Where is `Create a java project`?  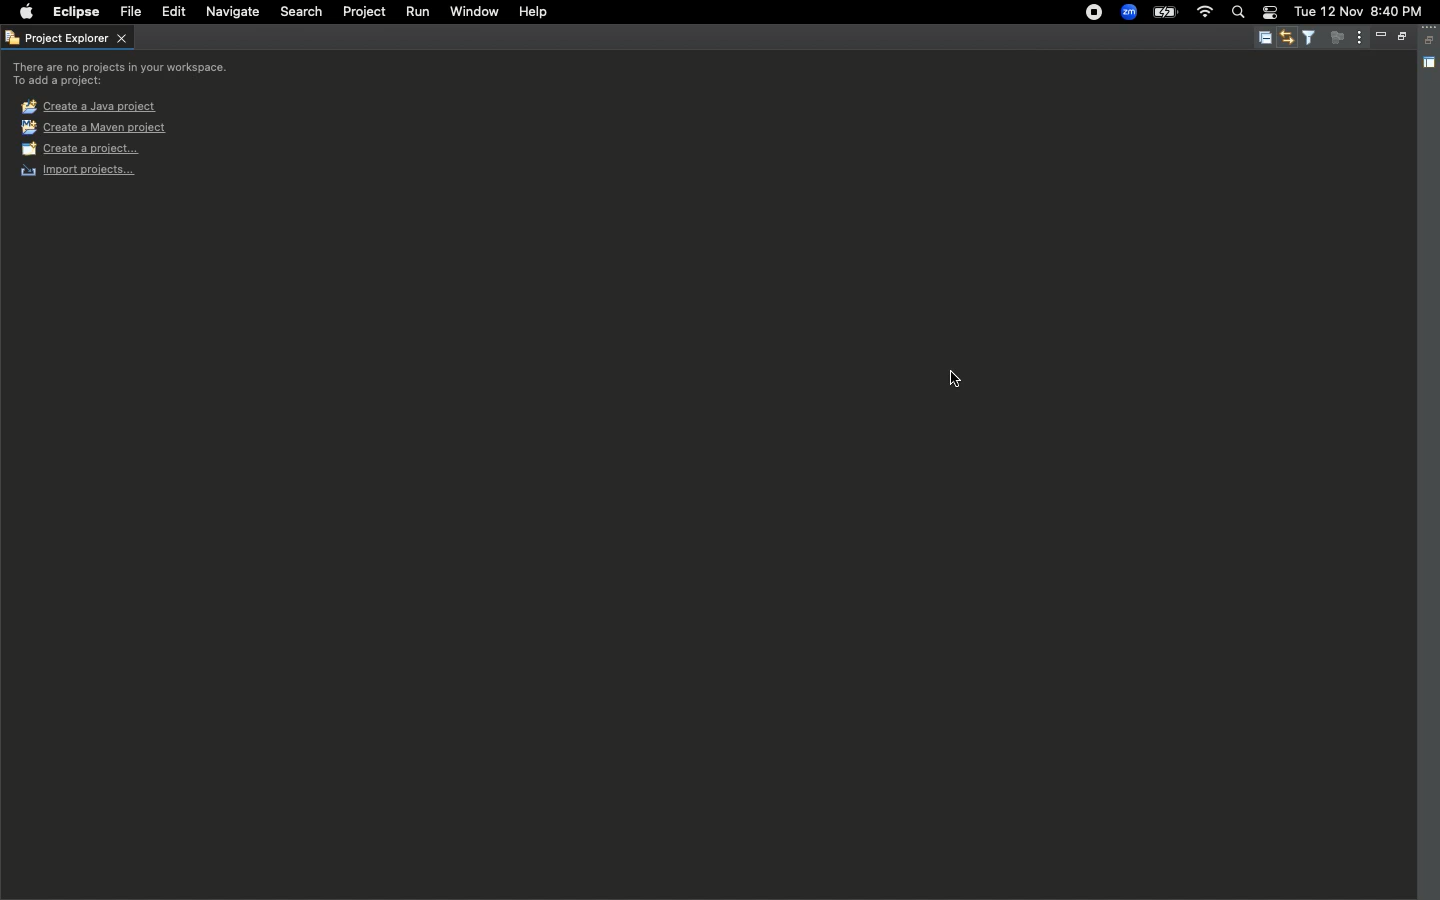 Create a java project is located at coordinates (92, 108).